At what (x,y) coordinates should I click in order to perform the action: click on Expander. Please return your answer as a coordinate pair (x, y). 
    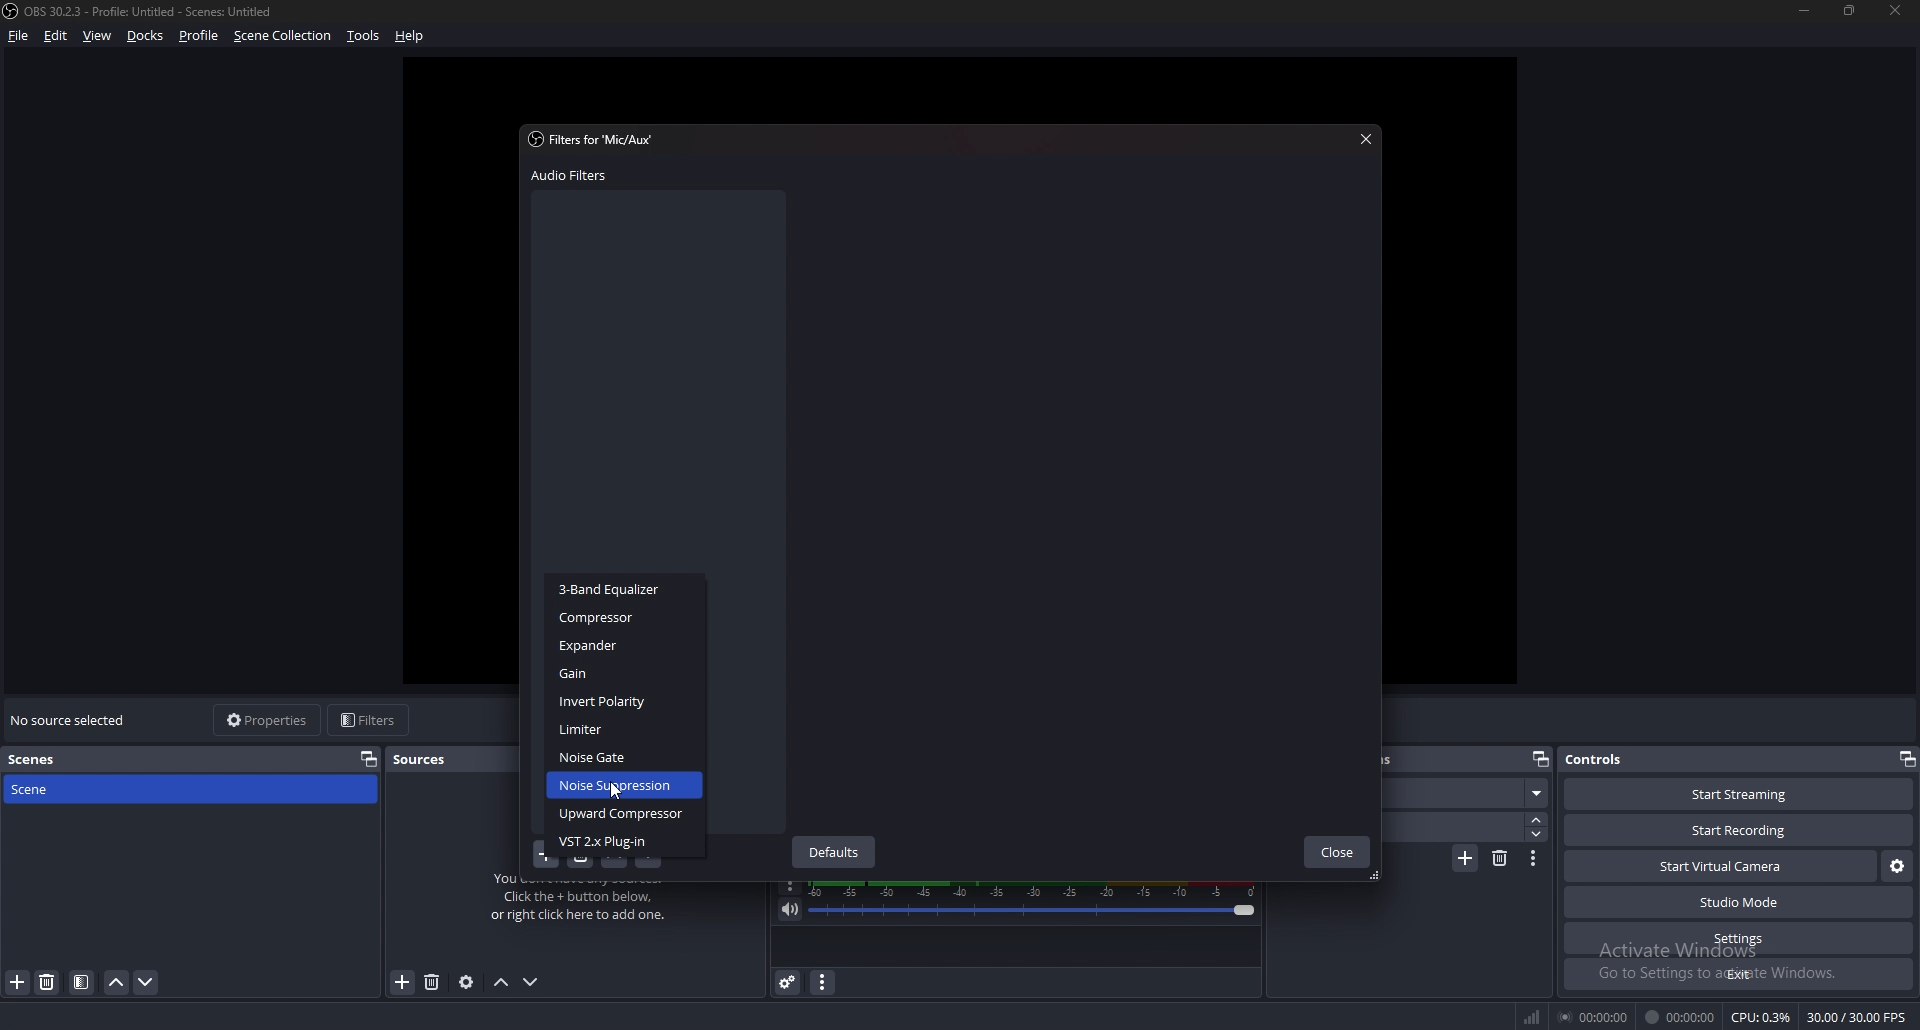
    Looking at the image, I should click on (603, 646).